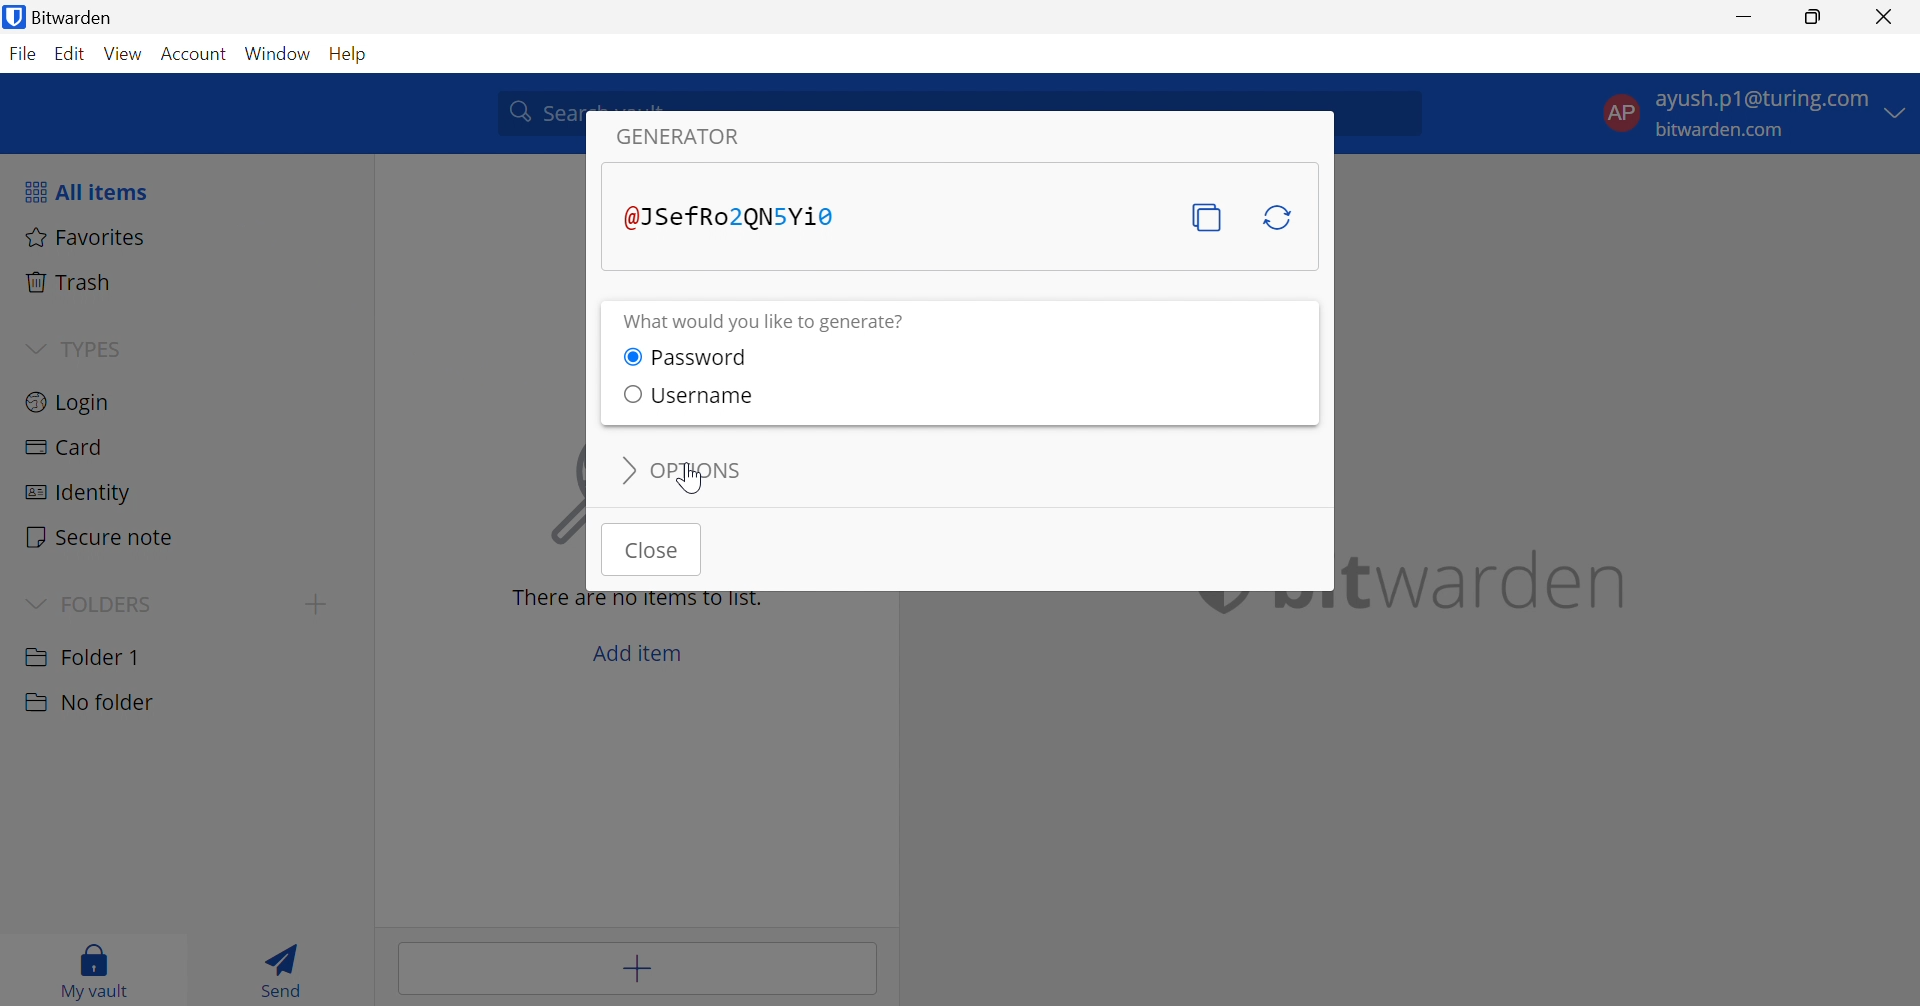 The image size is (1920, 1006). What do you see at coordinates (73, 55) in the screenshot?
I see `Edit` at bounding box center [73, 55].